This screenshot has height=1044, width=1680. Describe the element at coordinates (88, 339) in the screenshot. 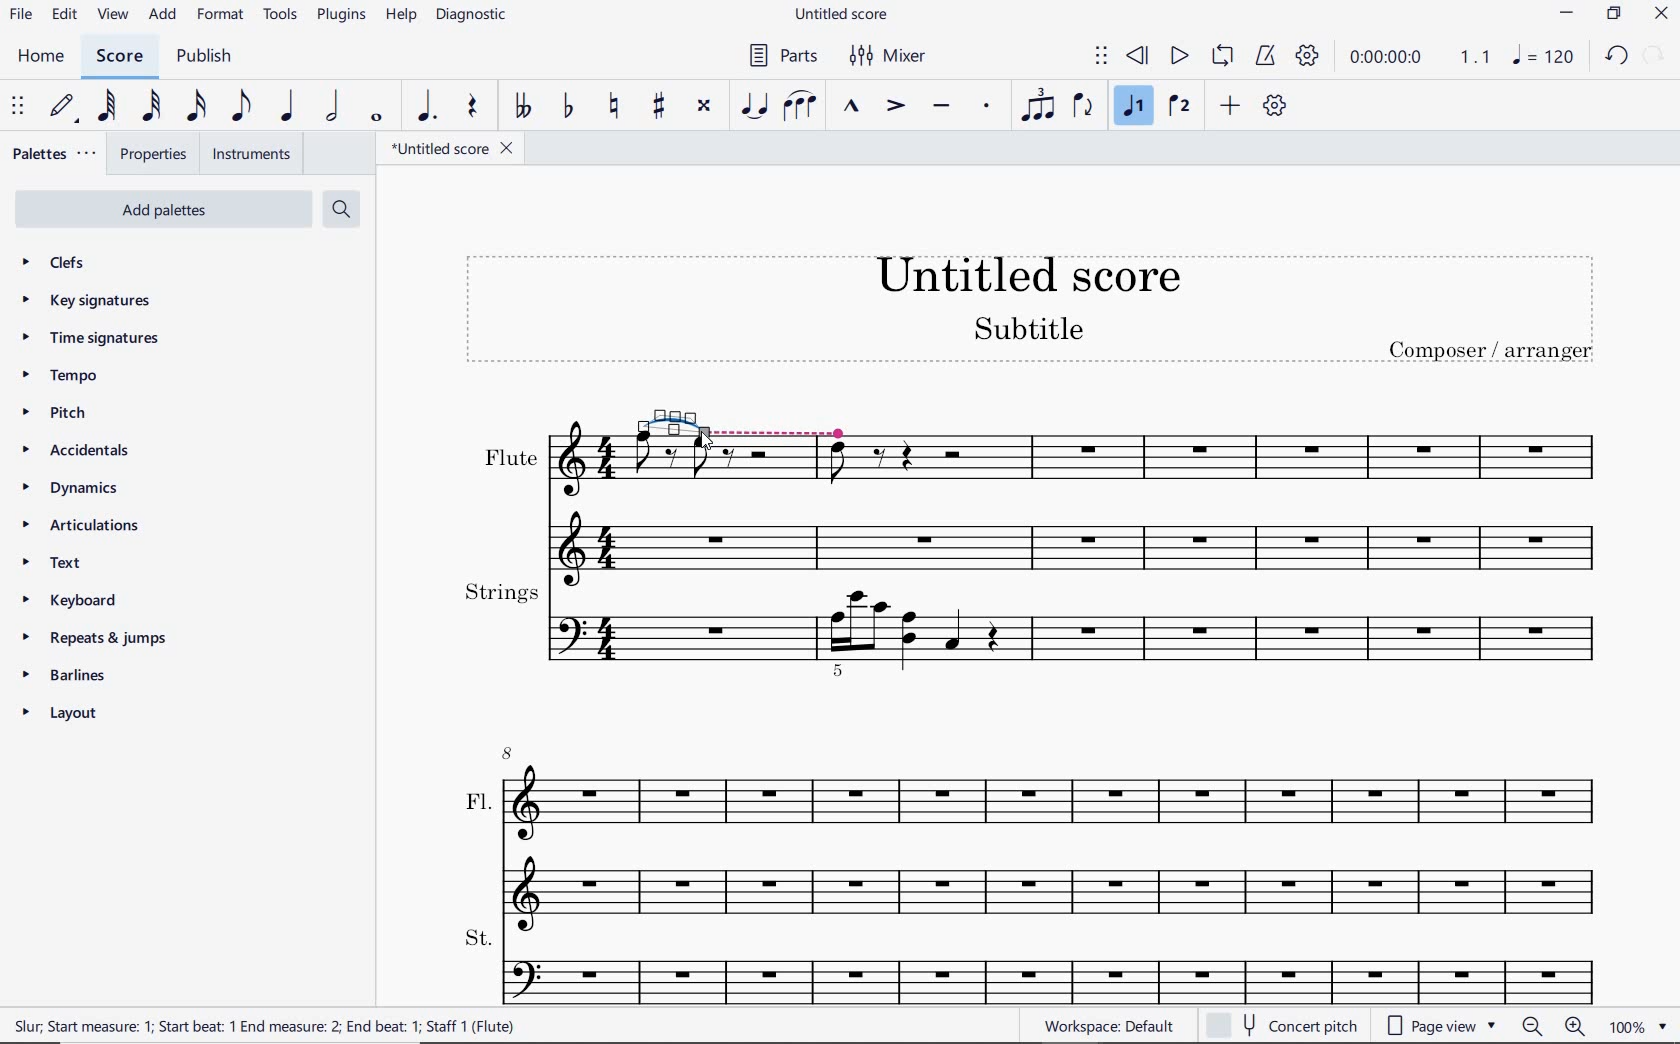

I see `time signatures` at that location.